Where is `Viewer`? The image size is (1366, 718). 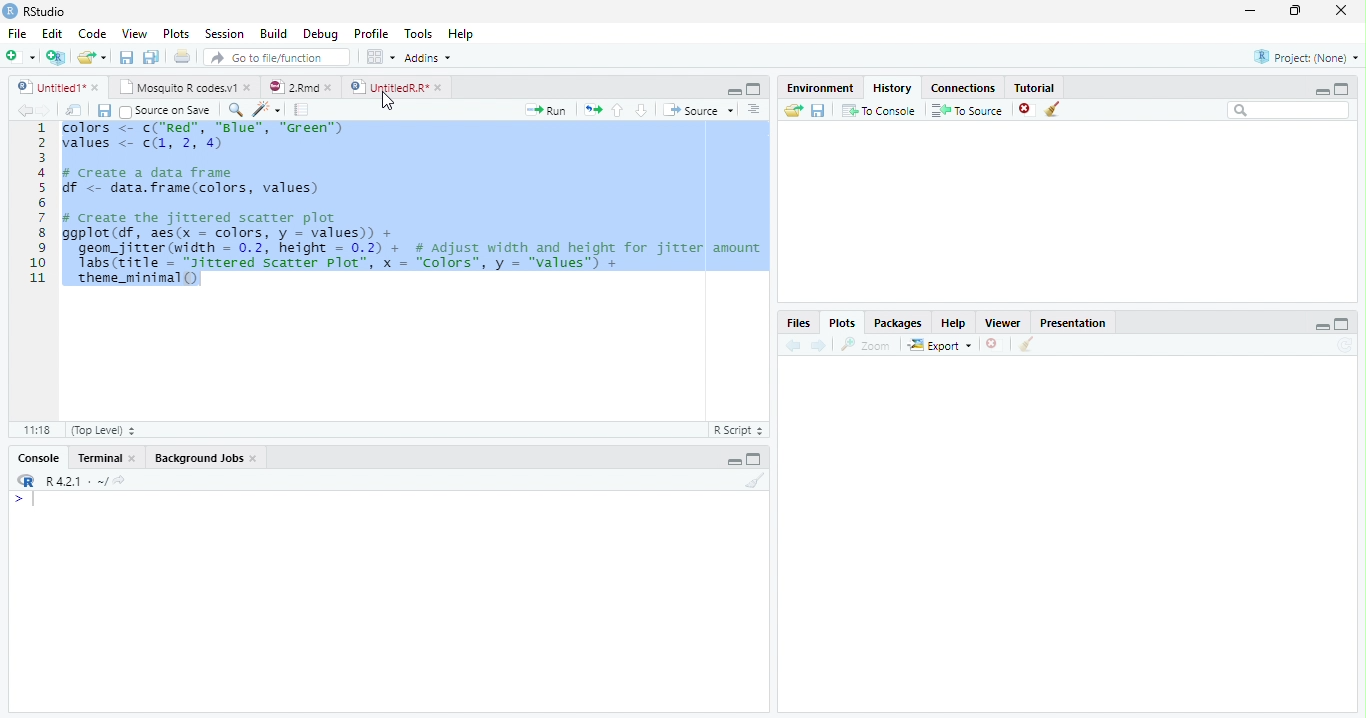 Viewer is located at coordinates (1004, 323).